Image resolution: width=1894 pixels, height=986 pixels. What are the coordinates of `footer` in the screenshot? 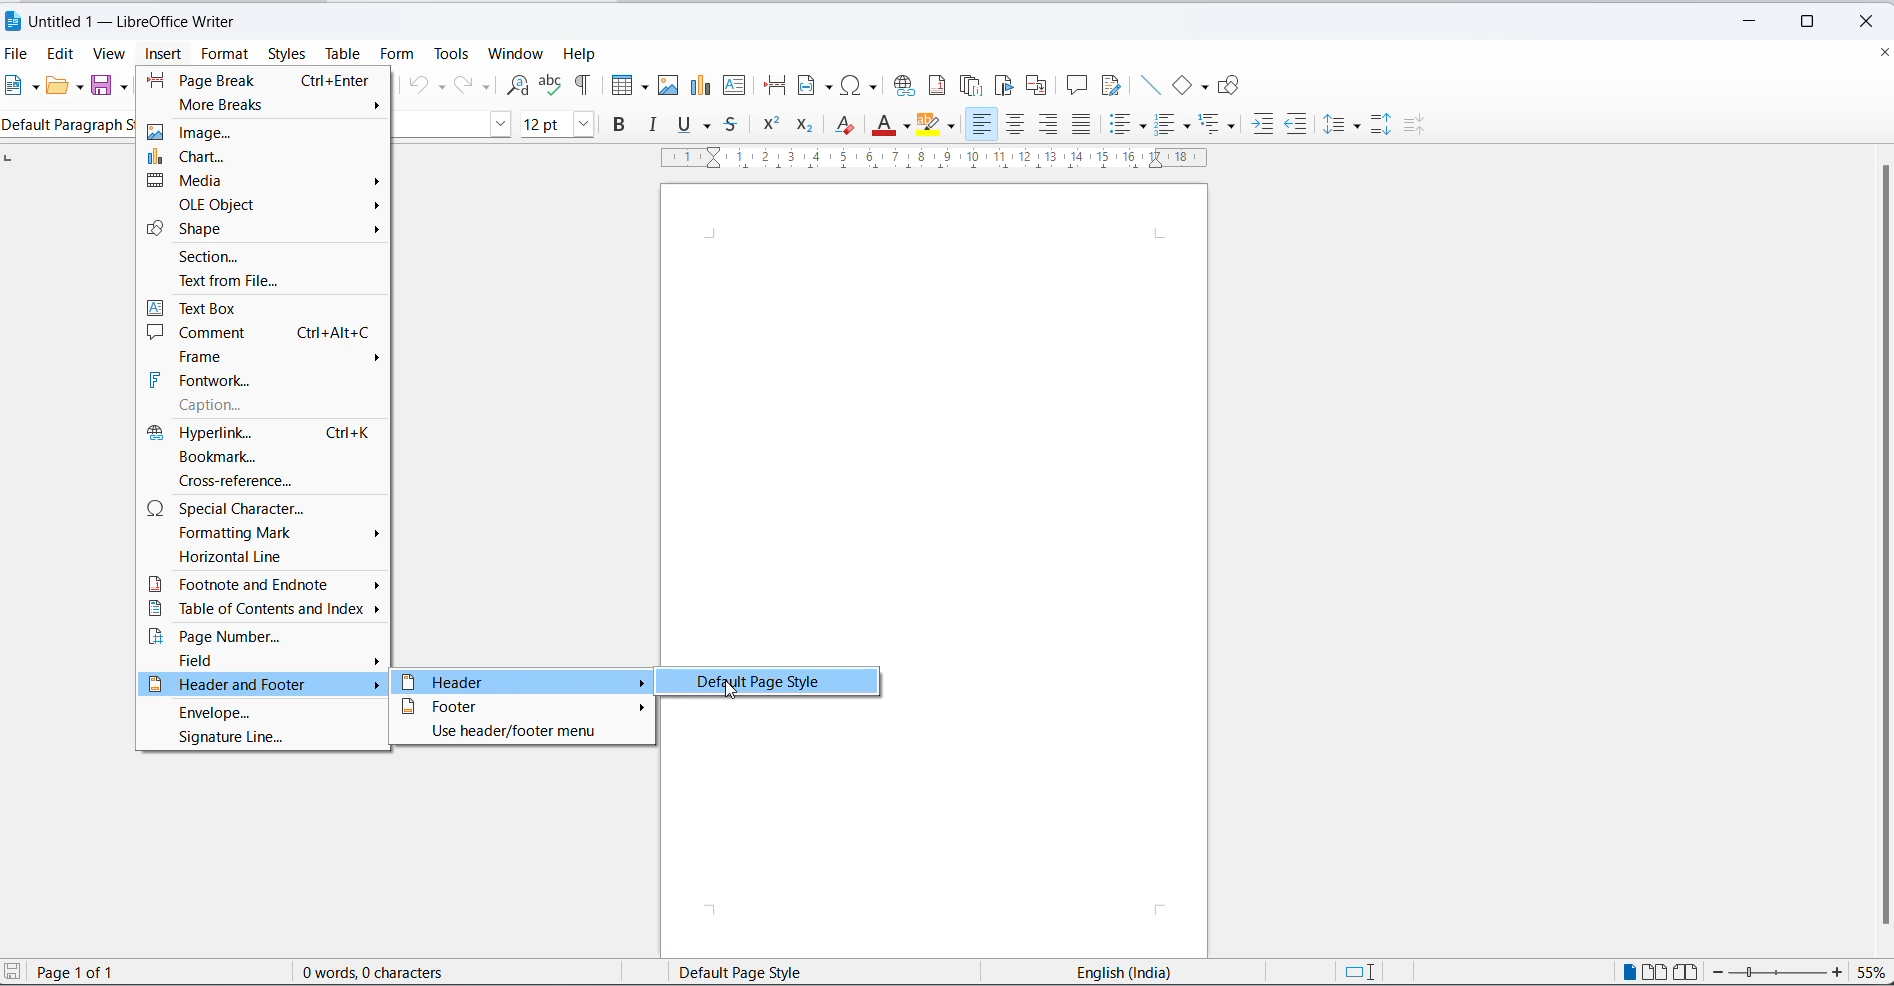 It's located at (522, 705).